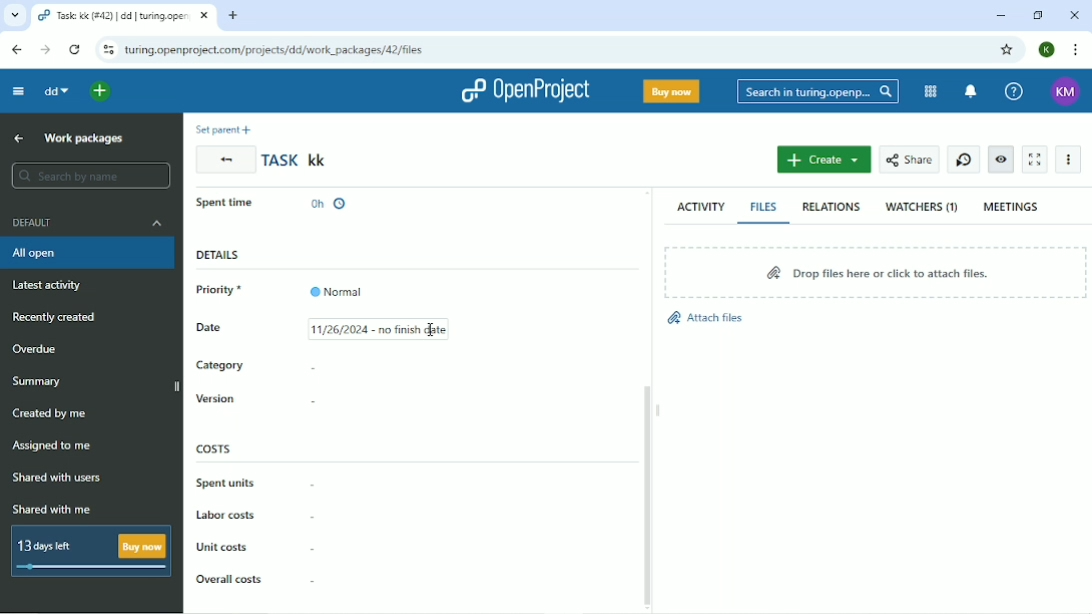 The height and width of the screenshot is (614, 1092). What do you see at coordinates (87, 176) in the screenshot?
I see `Search by name` at bounding box center [87, 176].